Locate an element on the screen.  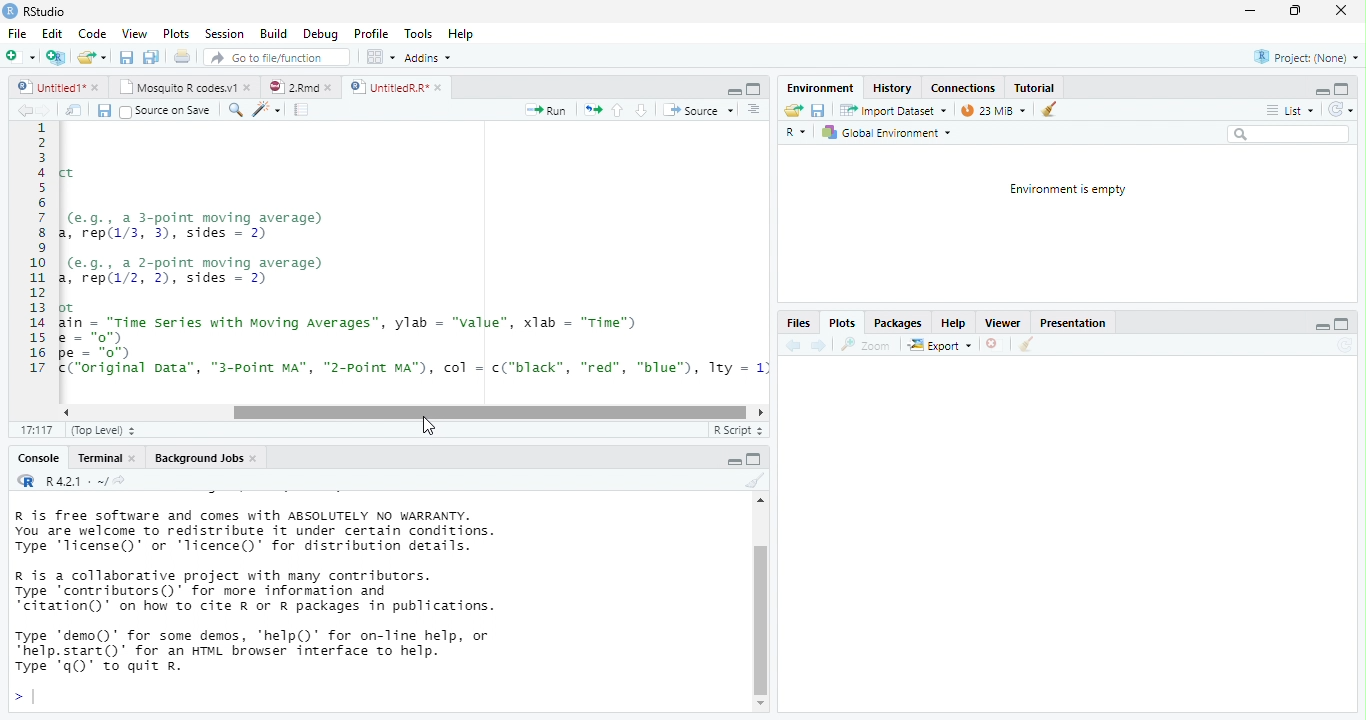
close is located at coordinates (332, 88).